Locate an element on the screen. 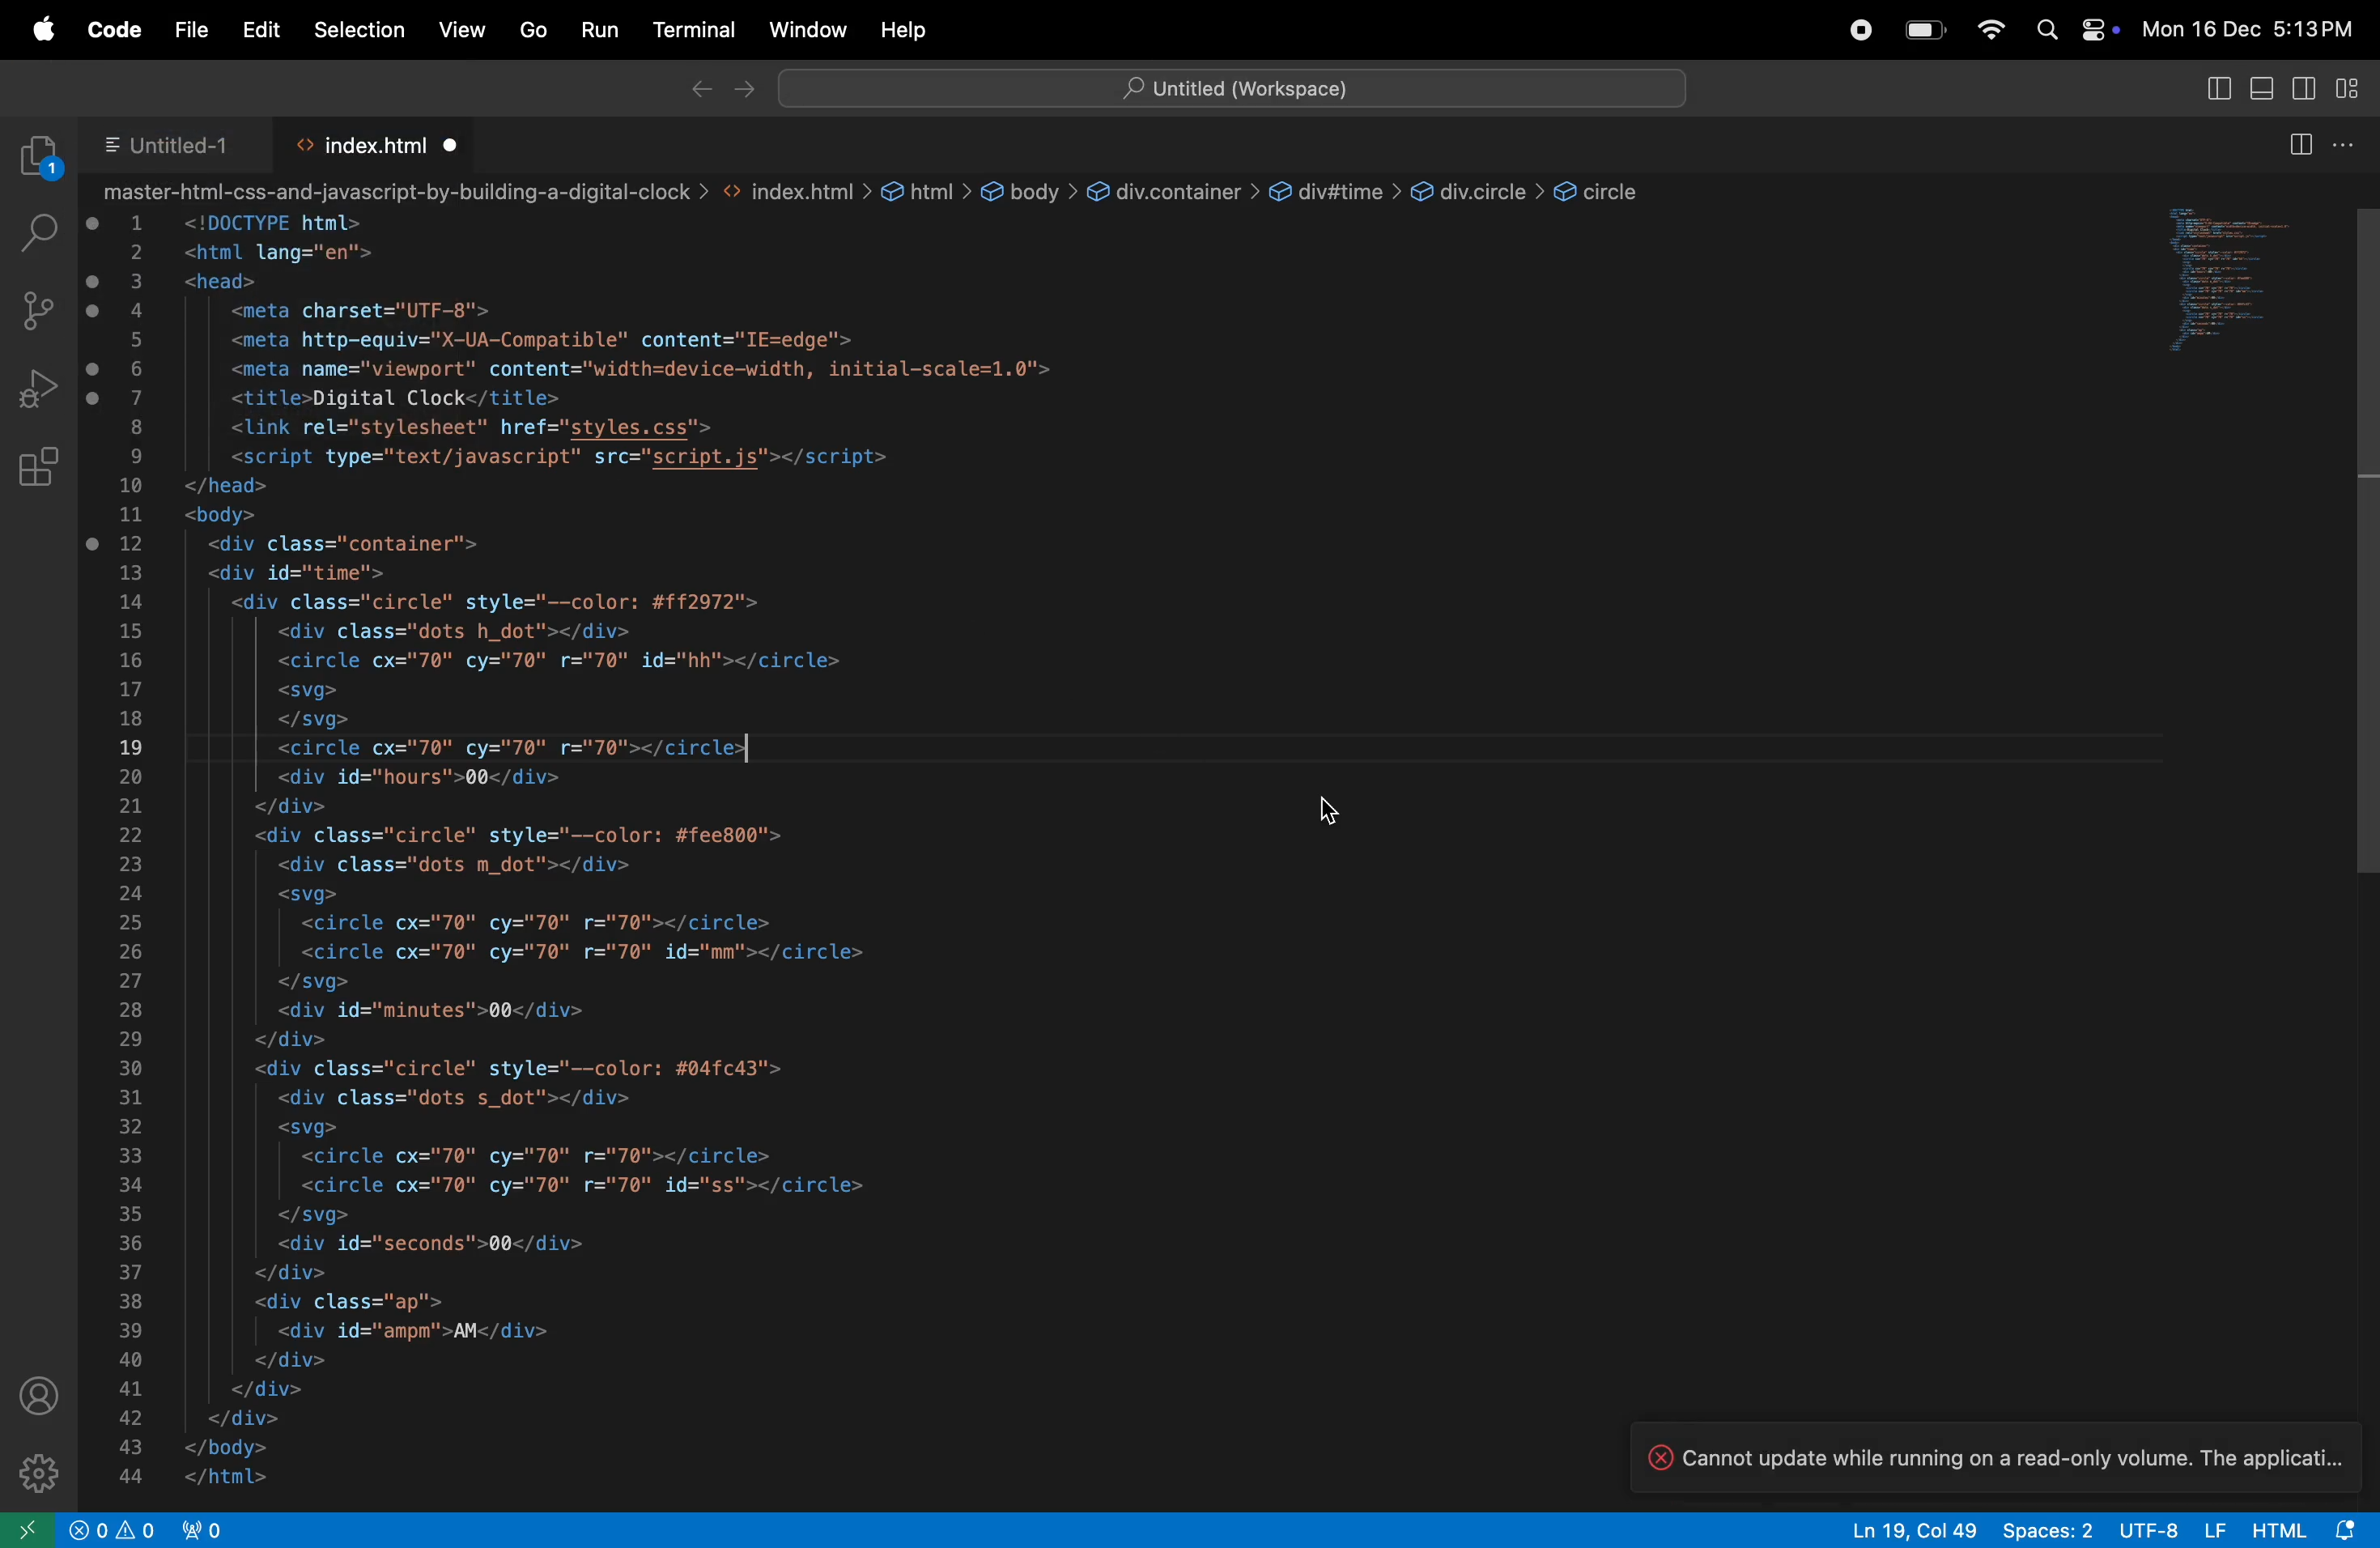 Image resolution: width=2380 pixels, height=1548 pixels. spaces: 2 is located at coordinates (2049, 1530).